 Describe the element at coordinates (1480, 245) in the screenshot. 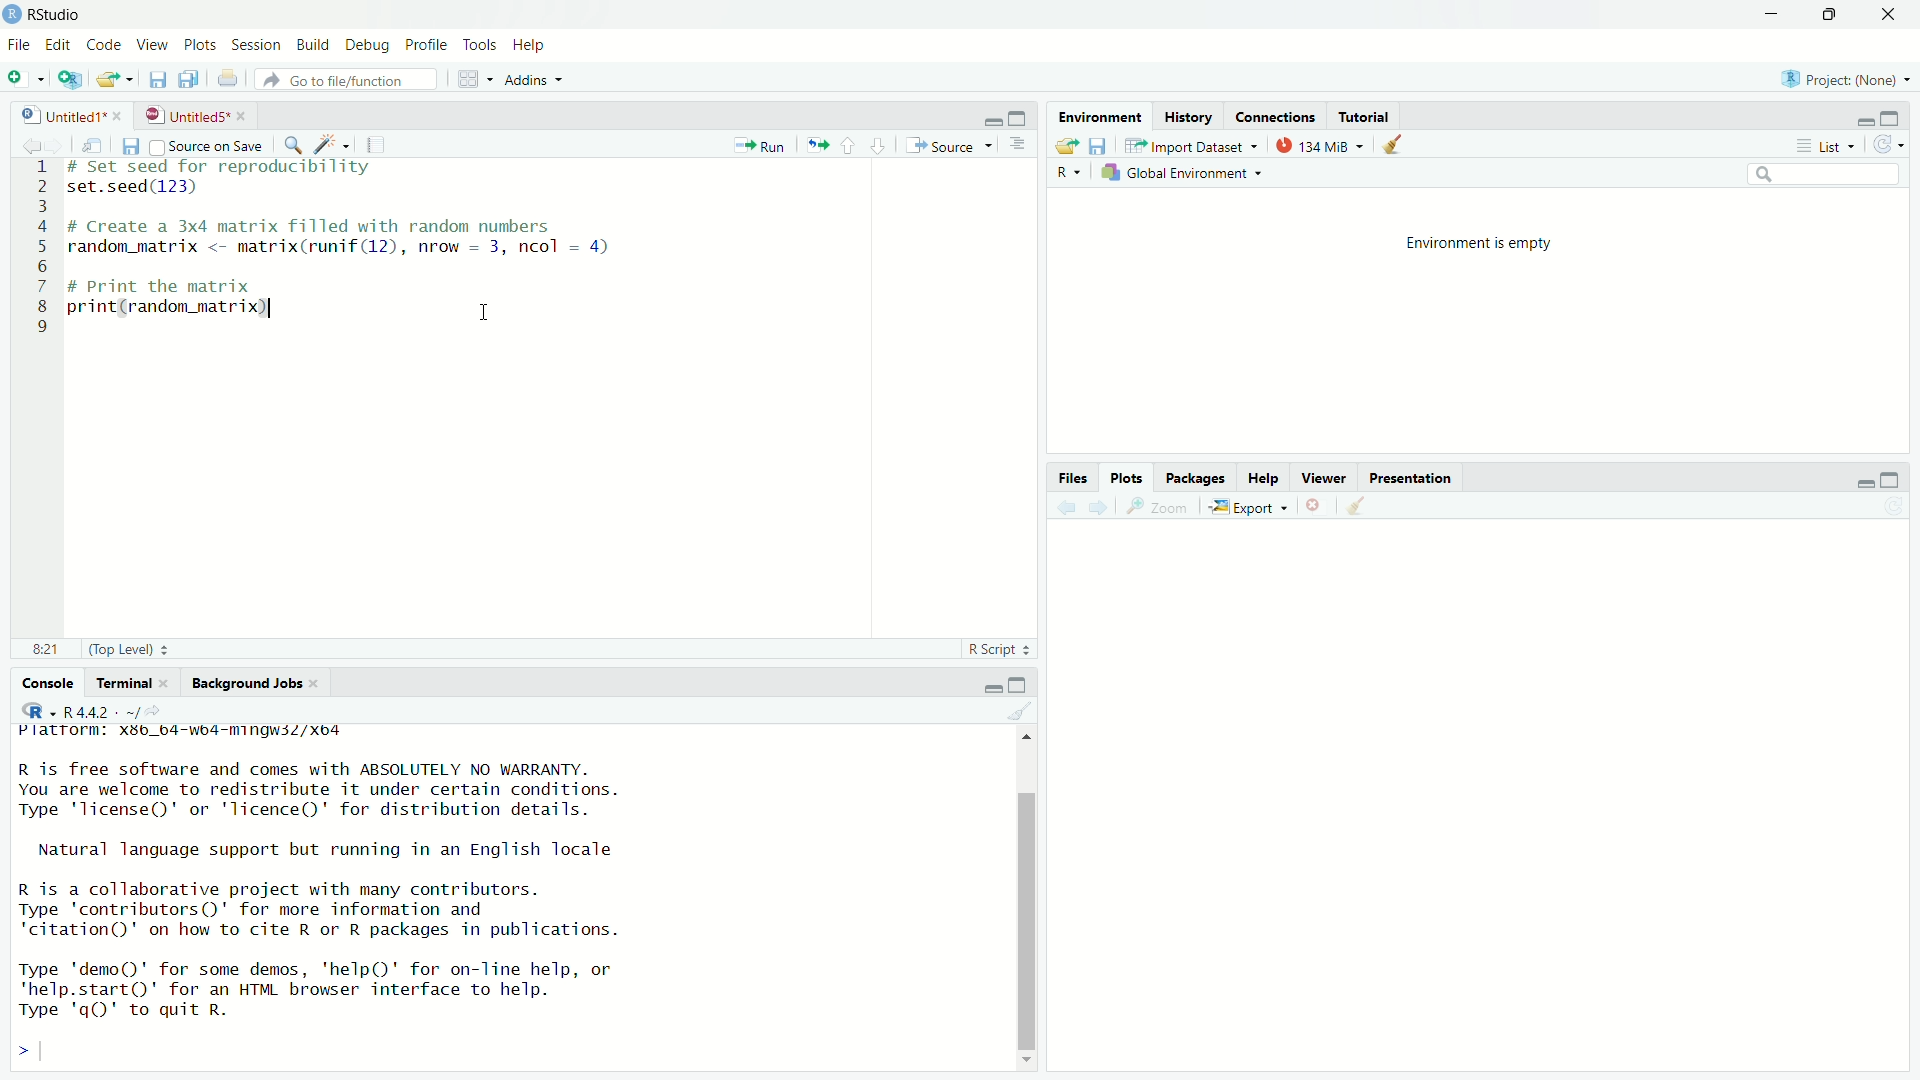

I see `Environment is empty` at that location.